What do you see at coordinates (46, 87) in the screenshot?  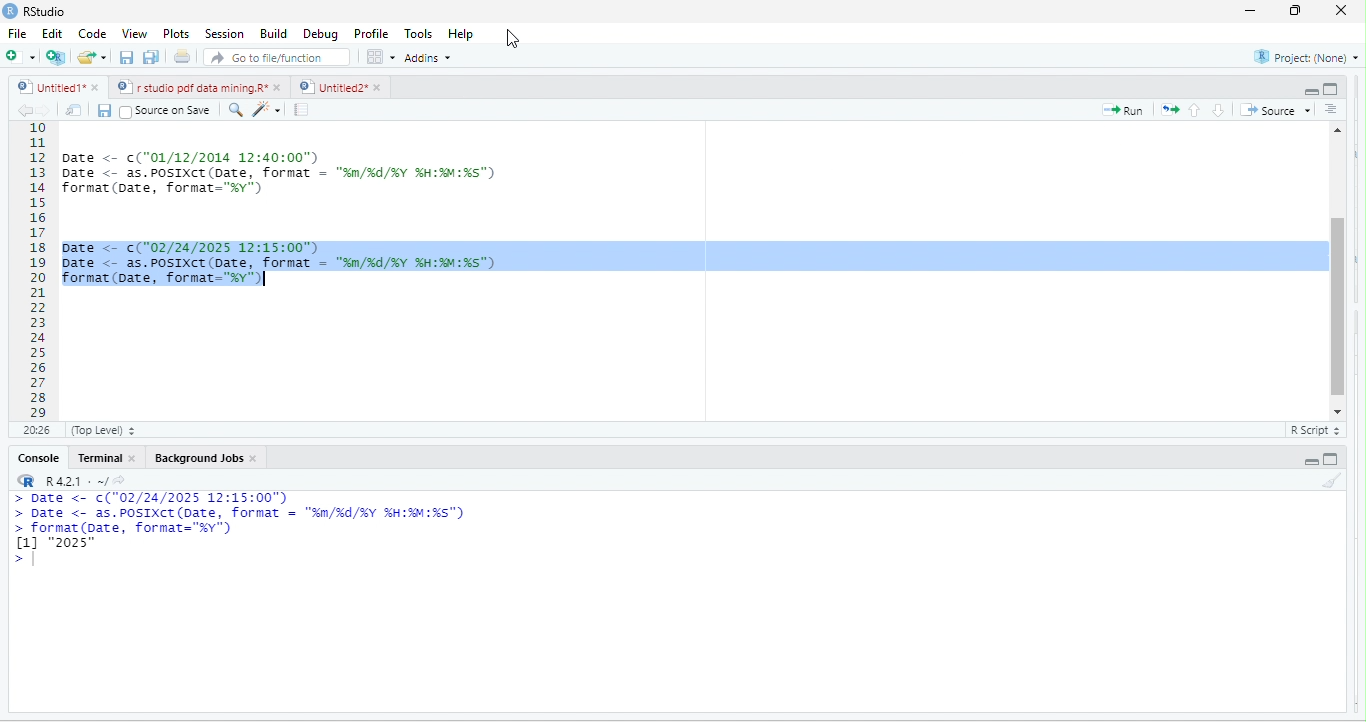 I see ` Untitled1` at bounding box center [46, 87].